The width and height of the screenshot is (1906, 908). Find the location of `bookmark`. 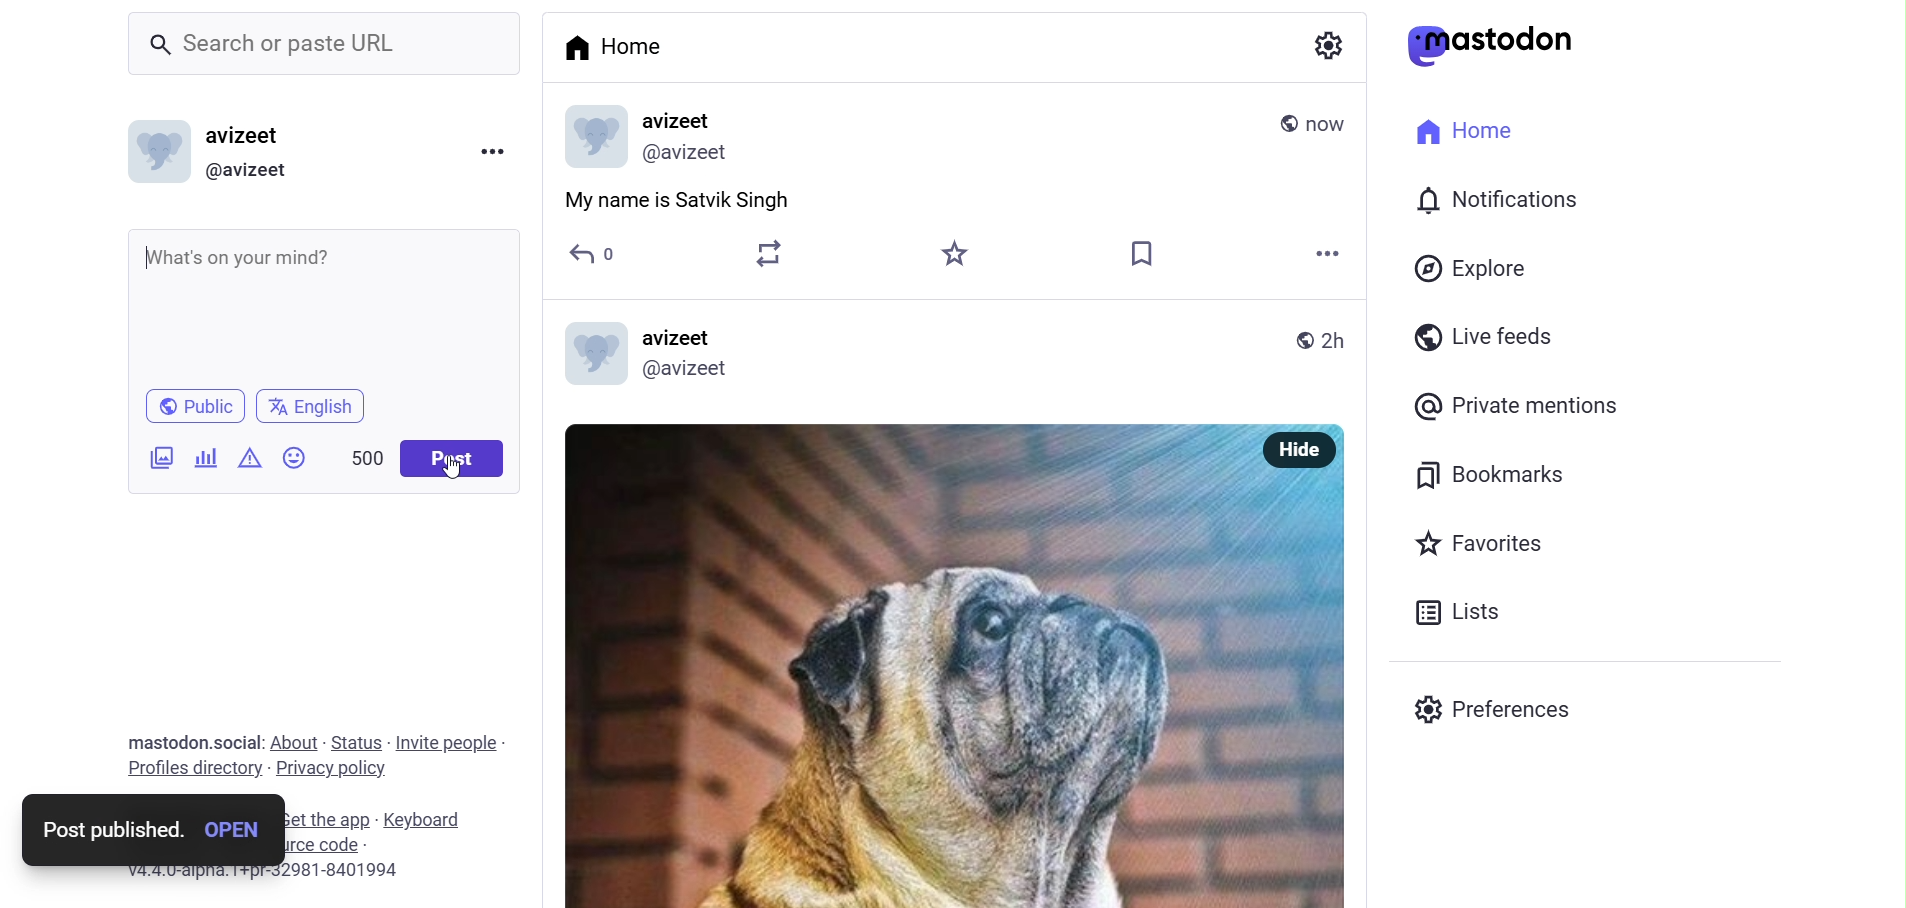

bookmark is located at coordinates (1140, 252).